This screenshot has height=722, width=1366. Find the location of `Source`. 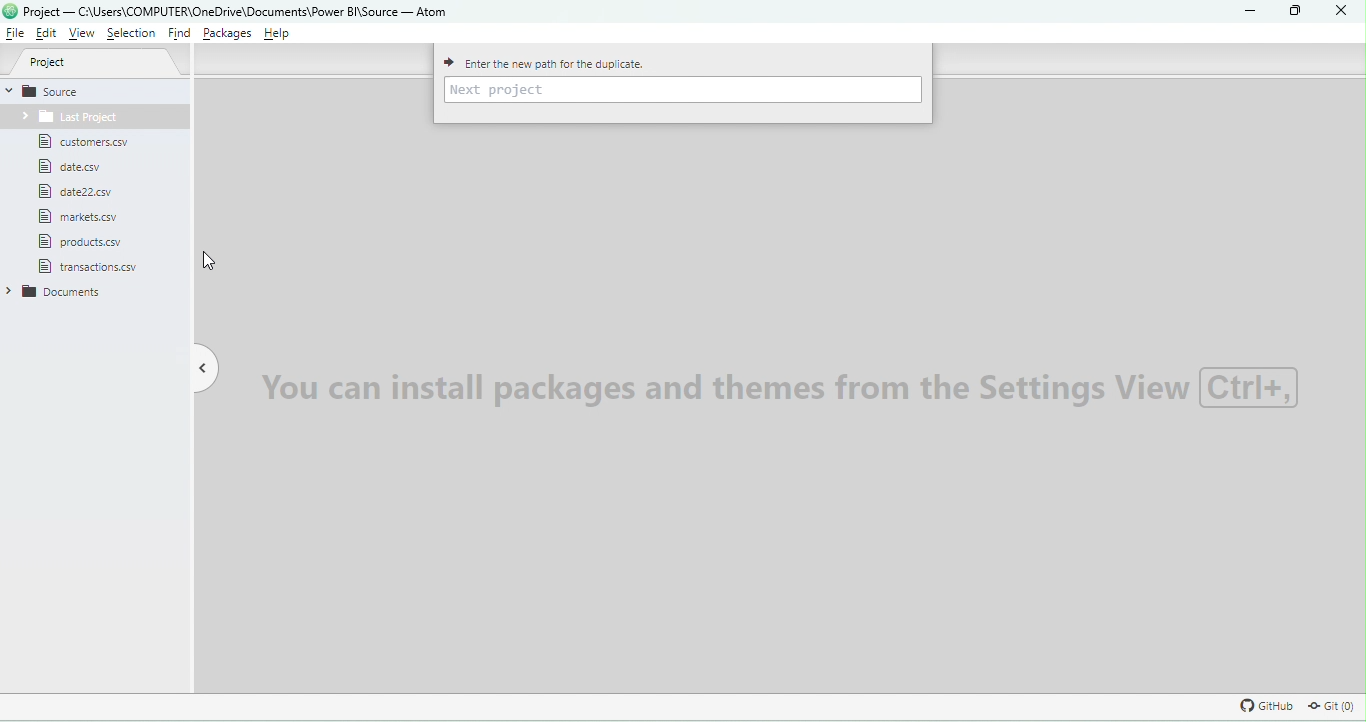

Source is located at coordinates (98, 91).